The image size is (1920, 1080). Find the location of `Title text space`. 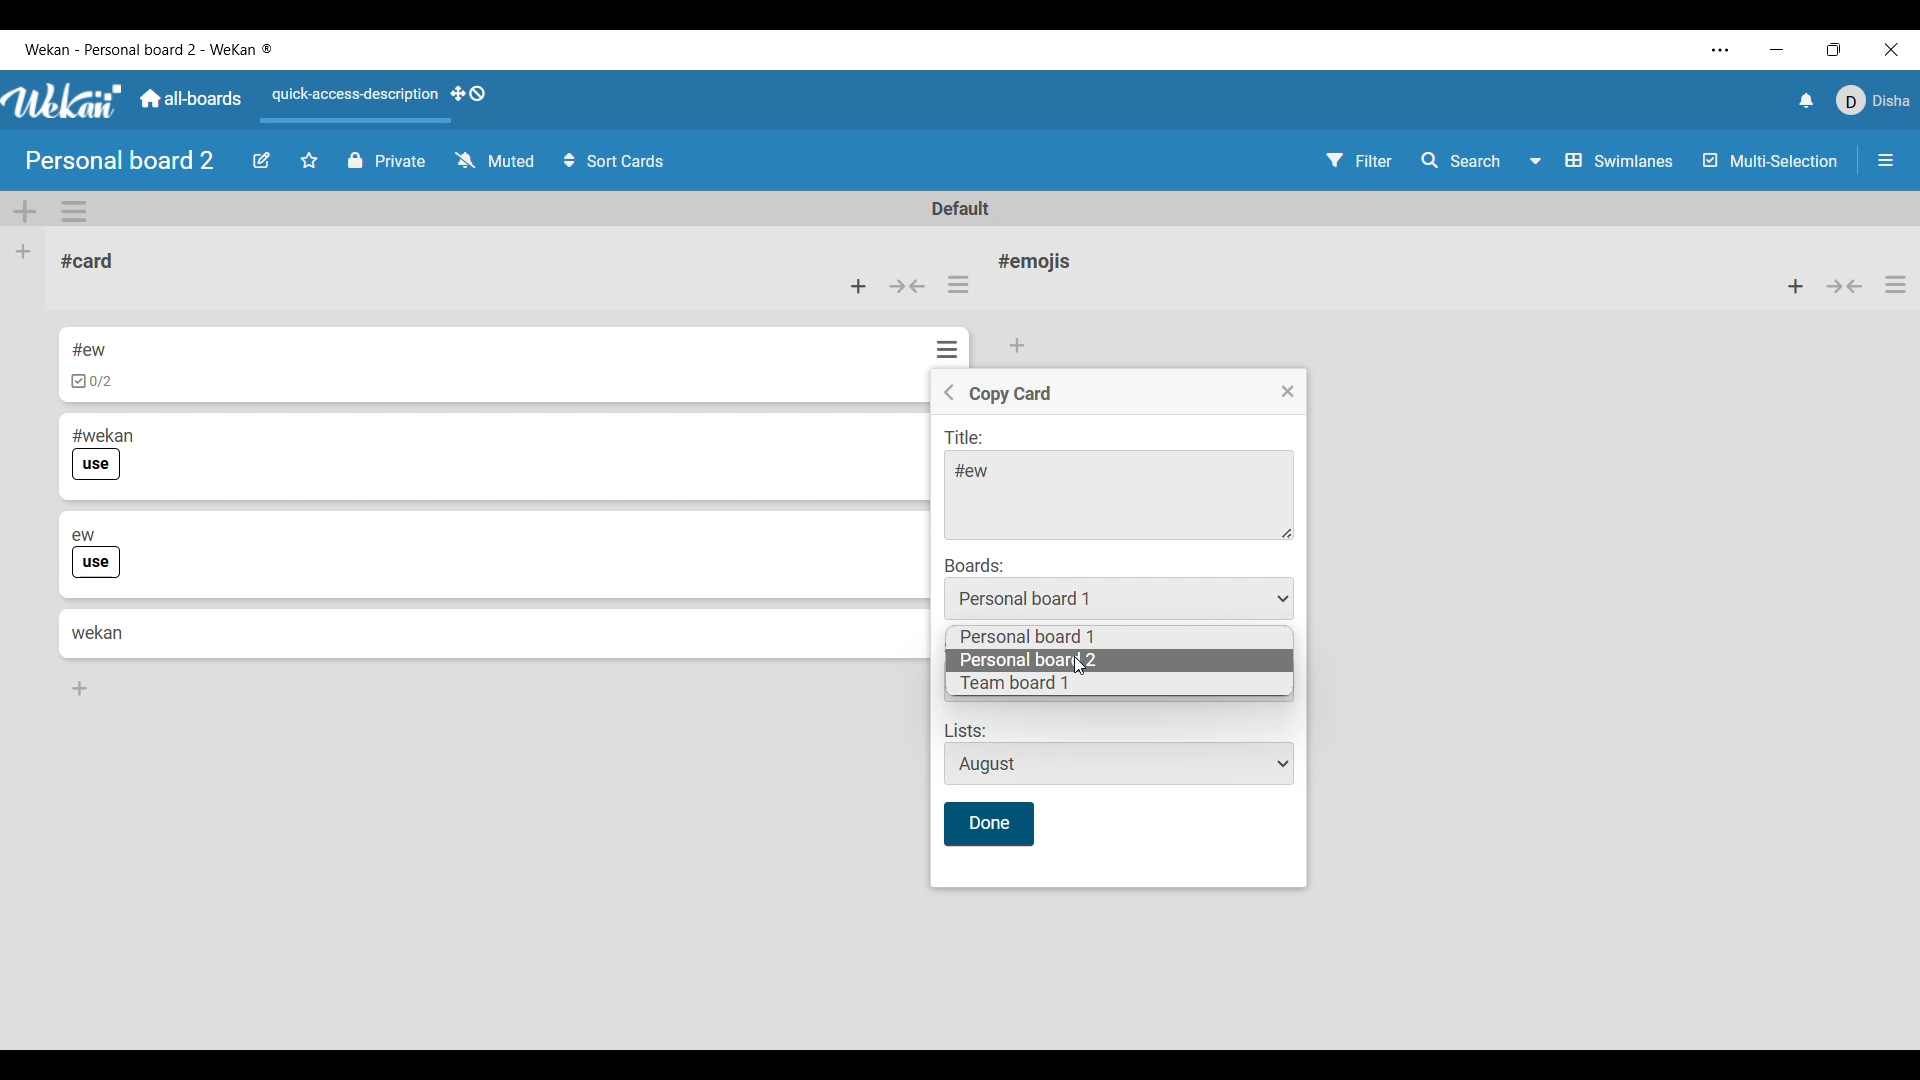

Title text space is located at coordinates (1110, 497).